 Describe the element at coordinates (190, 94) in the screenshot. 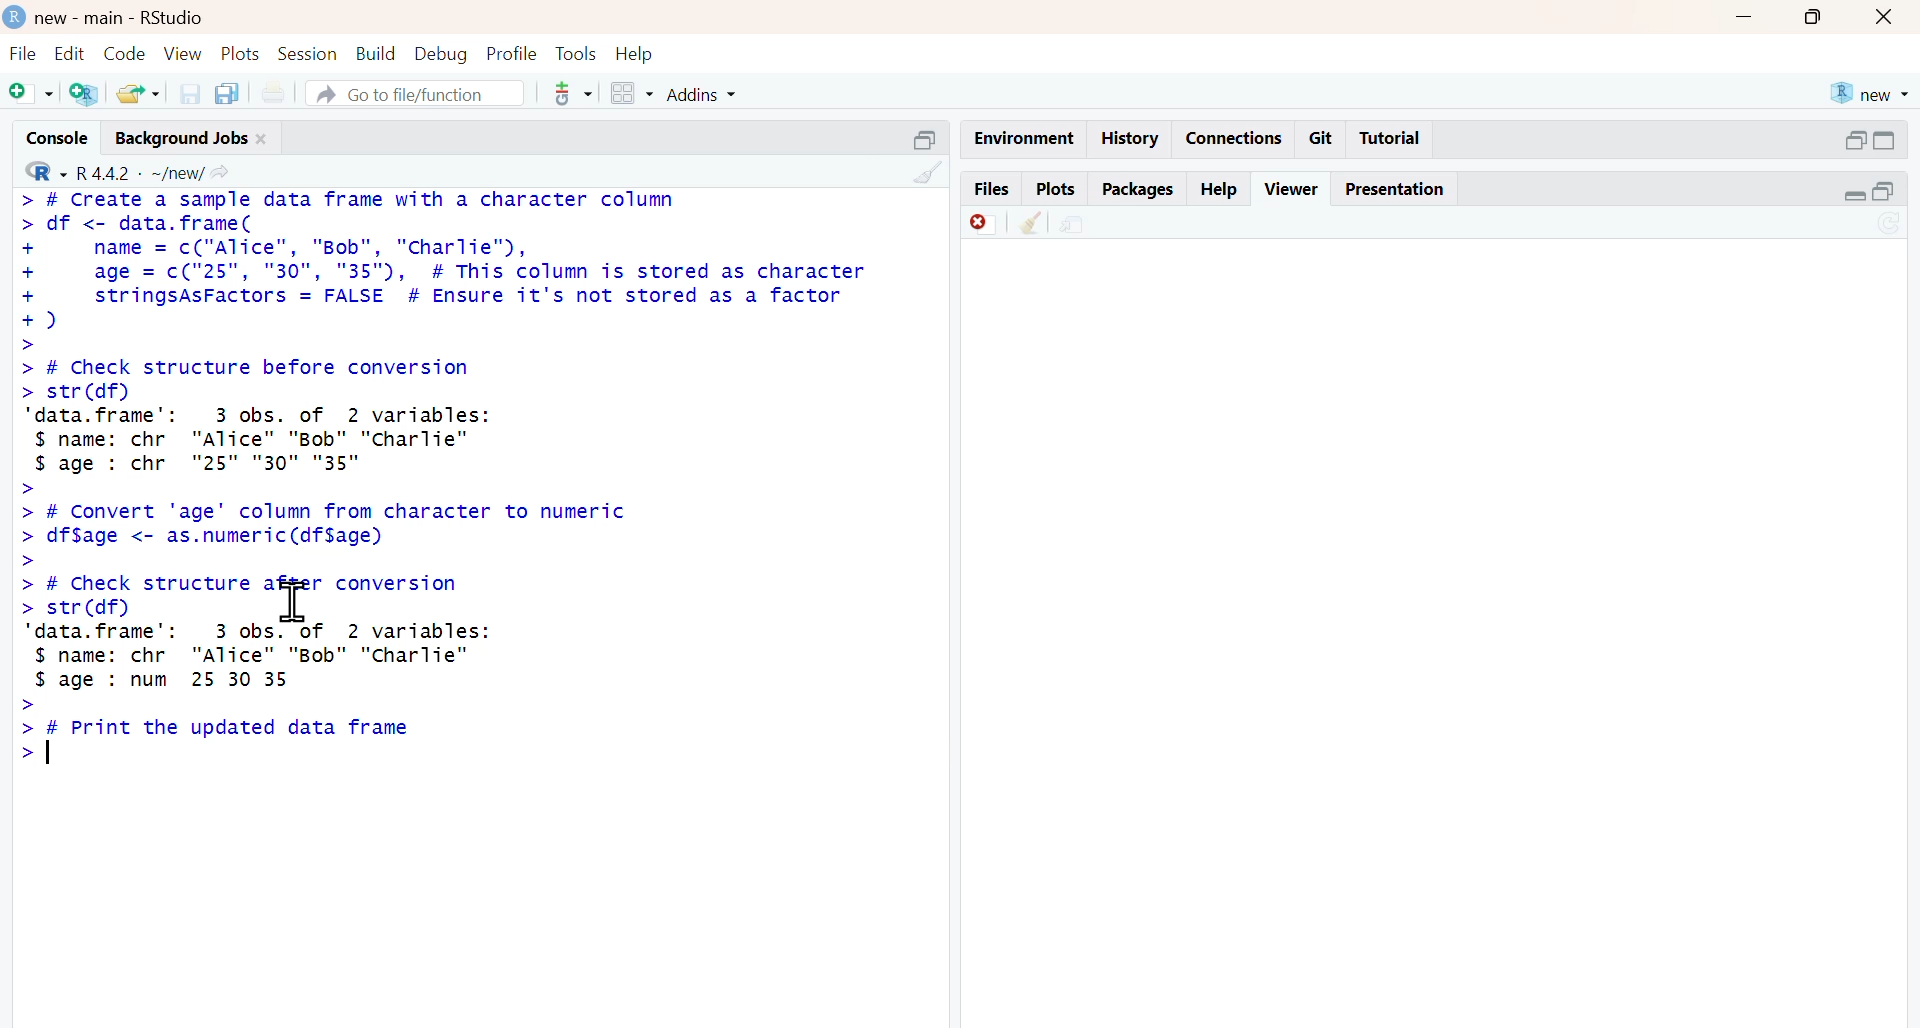

I see `save` at that location.